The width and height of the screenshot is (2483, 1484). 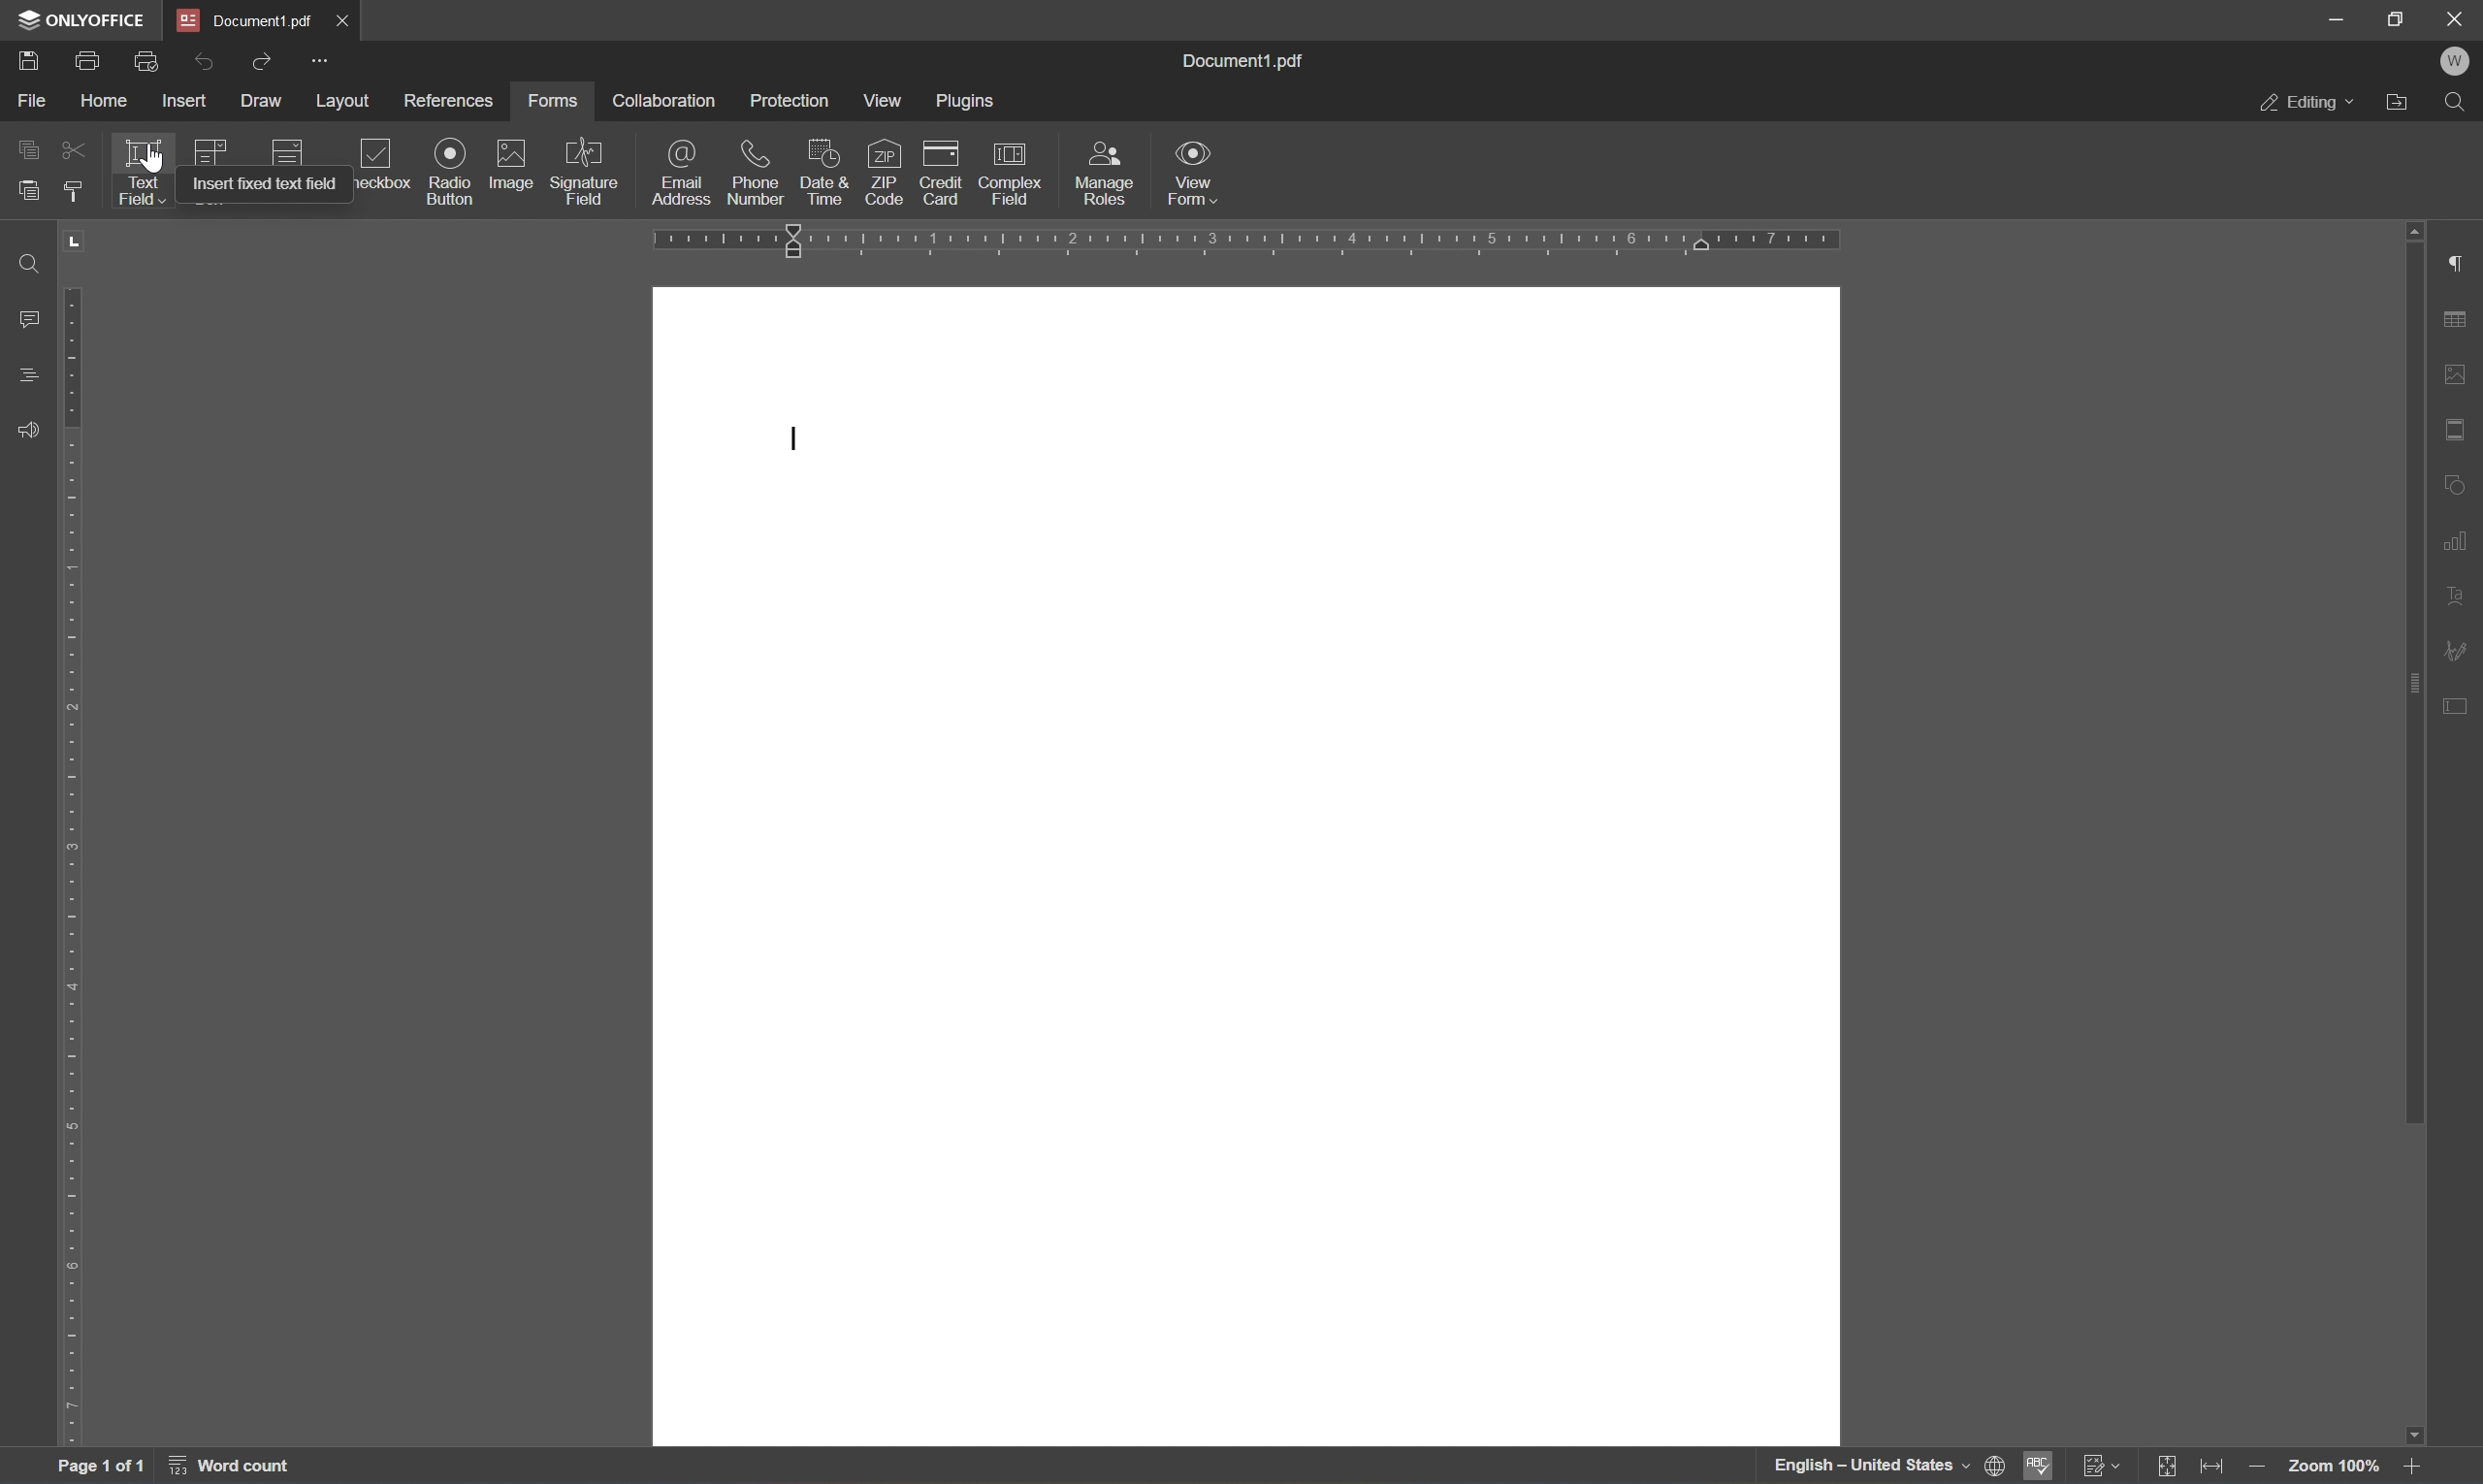 What do you see at coordinates (380, 169) in the screenshot?
I see `` at bounding box center [380, 169].